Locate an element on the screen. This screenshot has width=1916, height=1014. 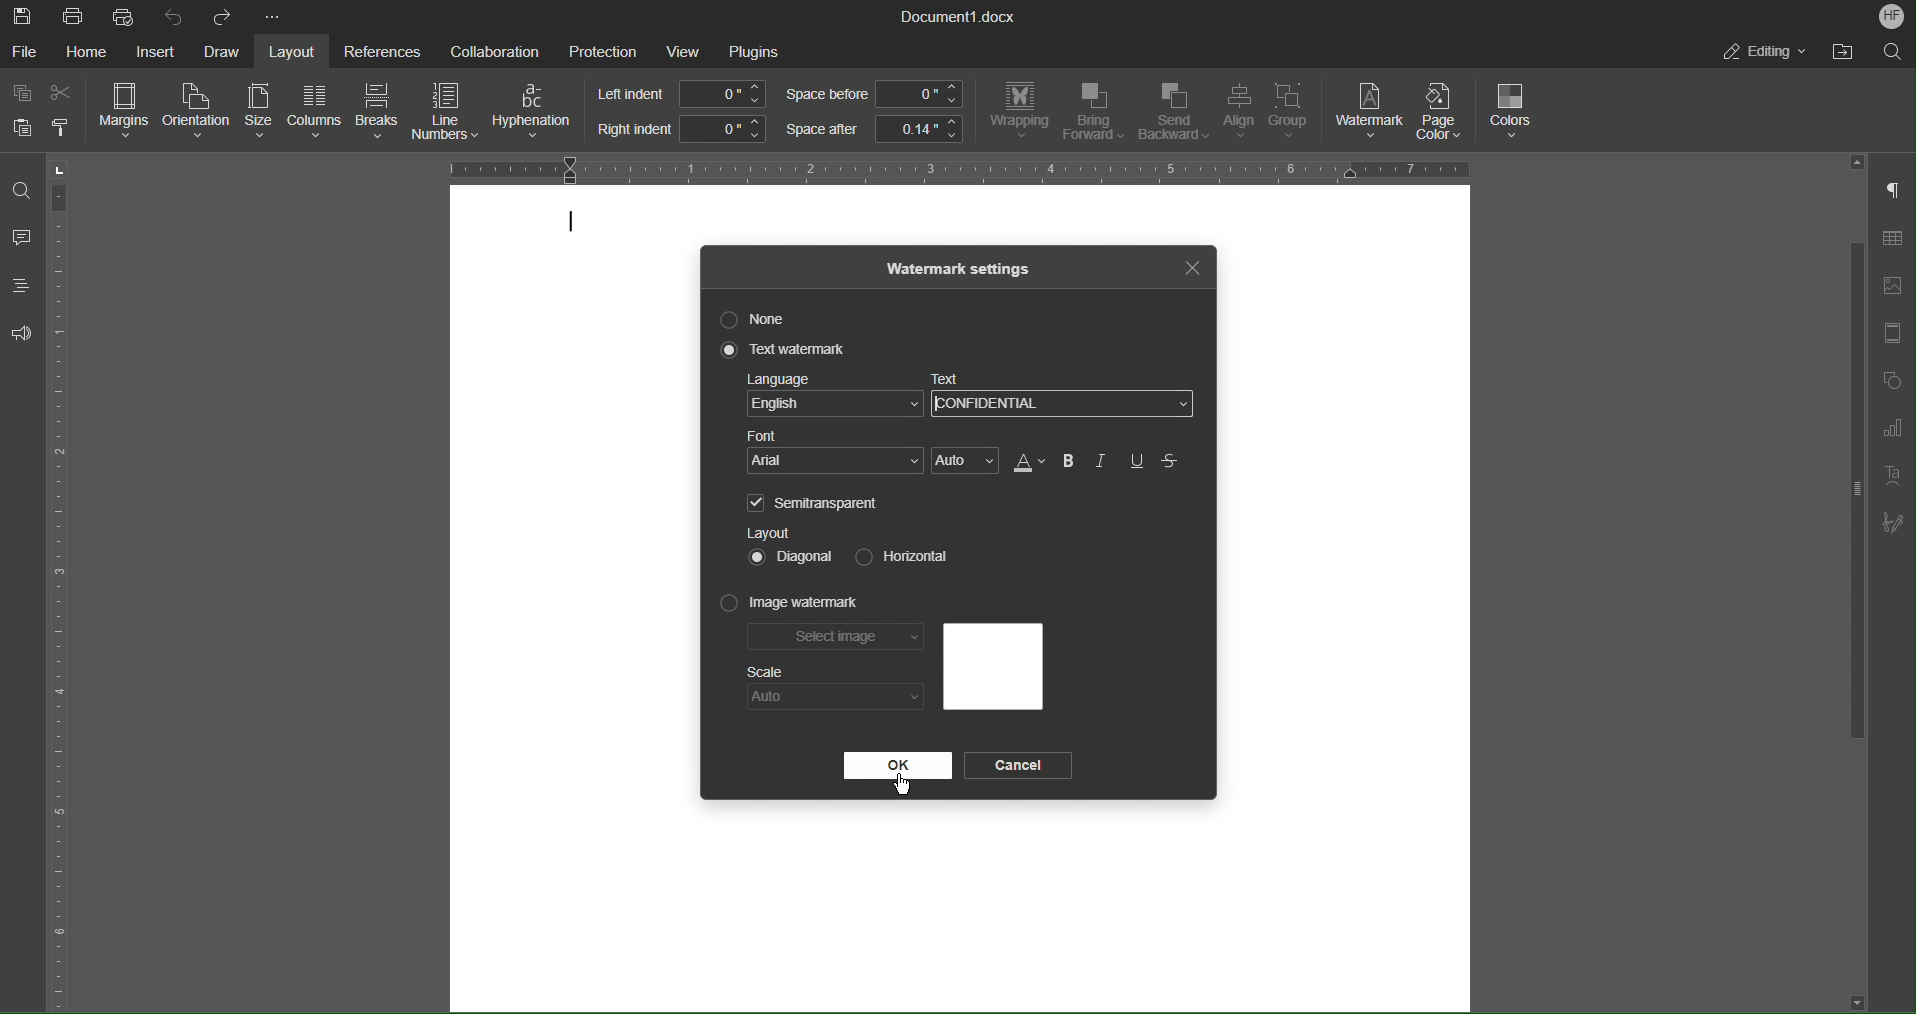
None is located at coordinates (758, 319).